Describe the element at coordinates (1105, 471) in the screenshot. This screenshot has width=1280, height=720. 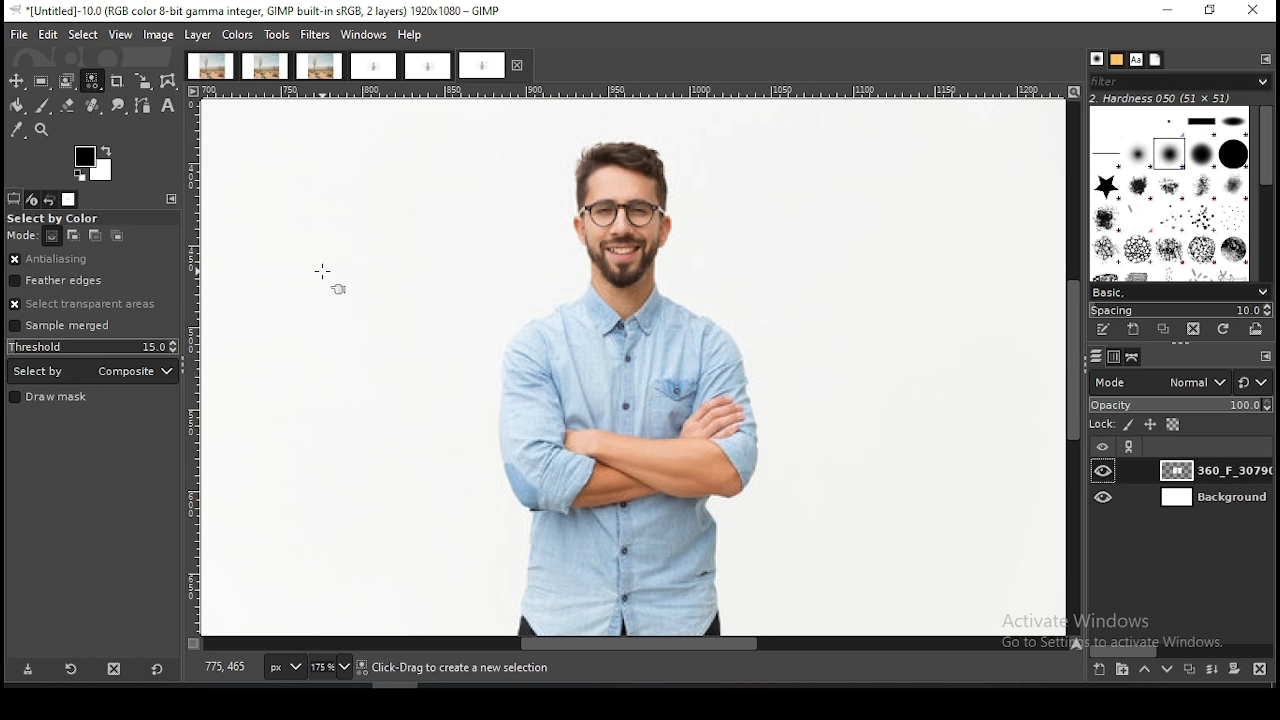
I see `layer visibility on/off` at that location.